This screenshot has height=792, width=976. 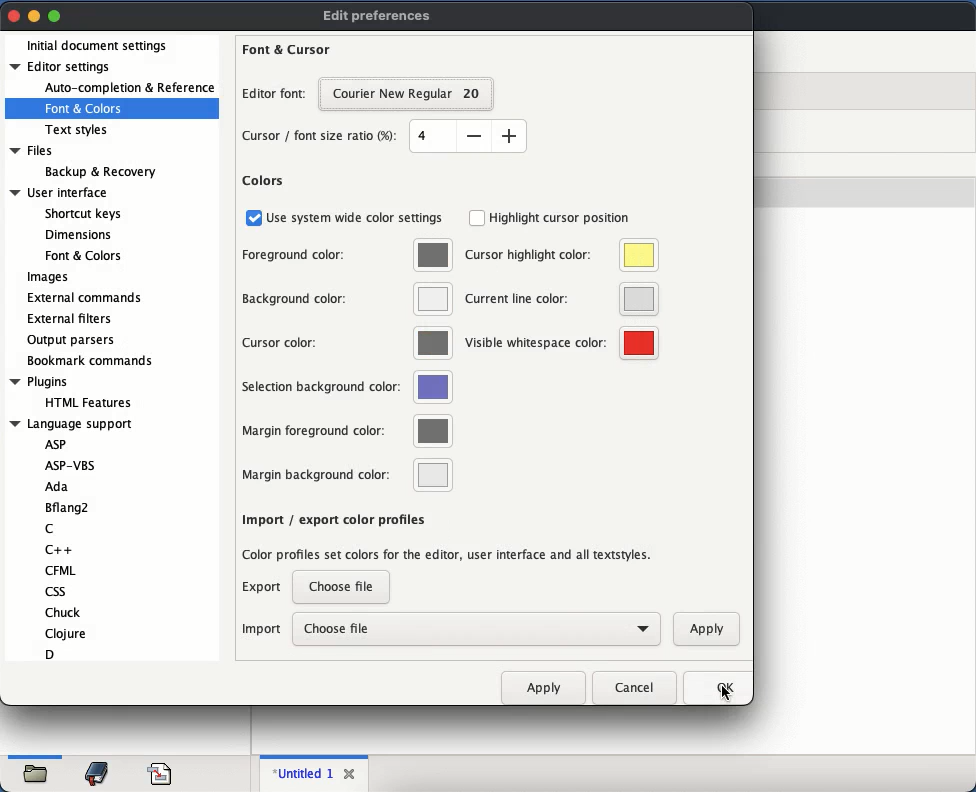 I want to click on external filters, so click(x=72, y=320).